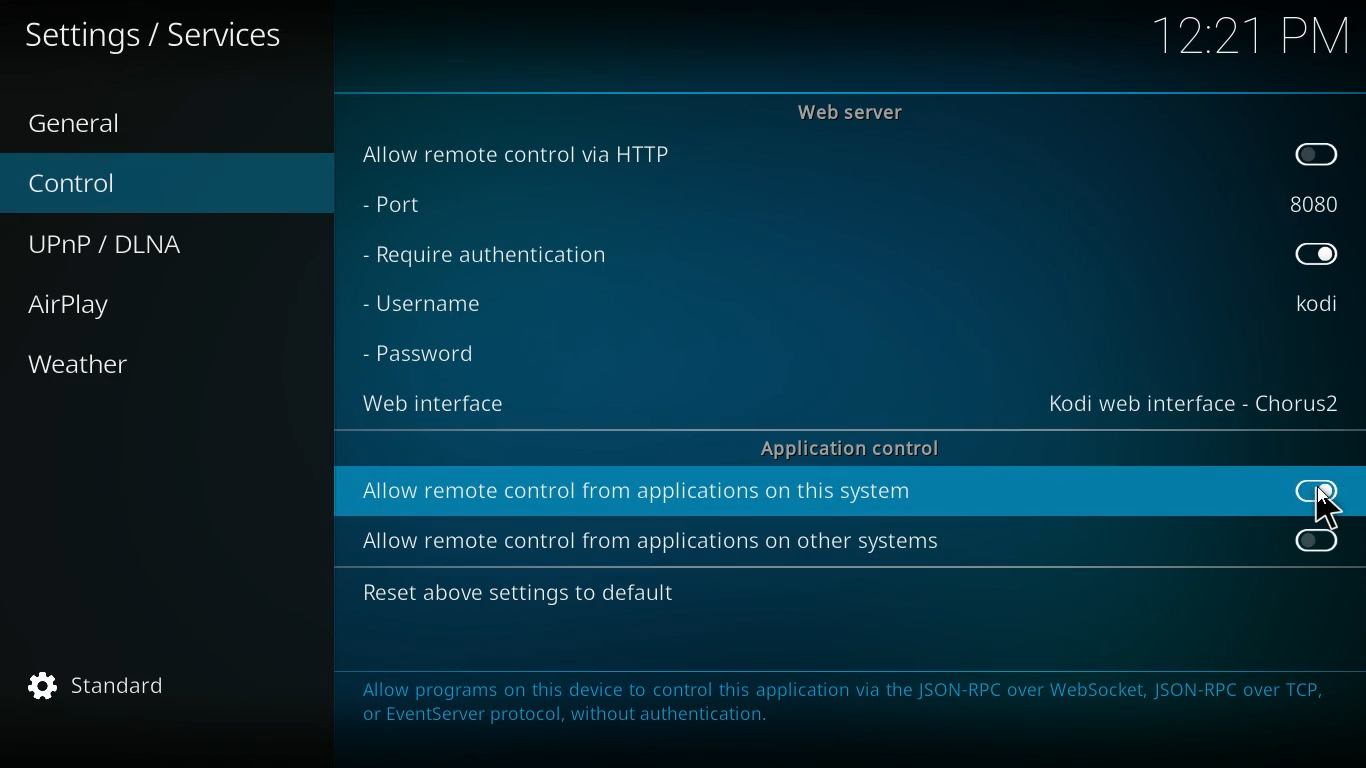  I want to click on control, so click(162, 186).